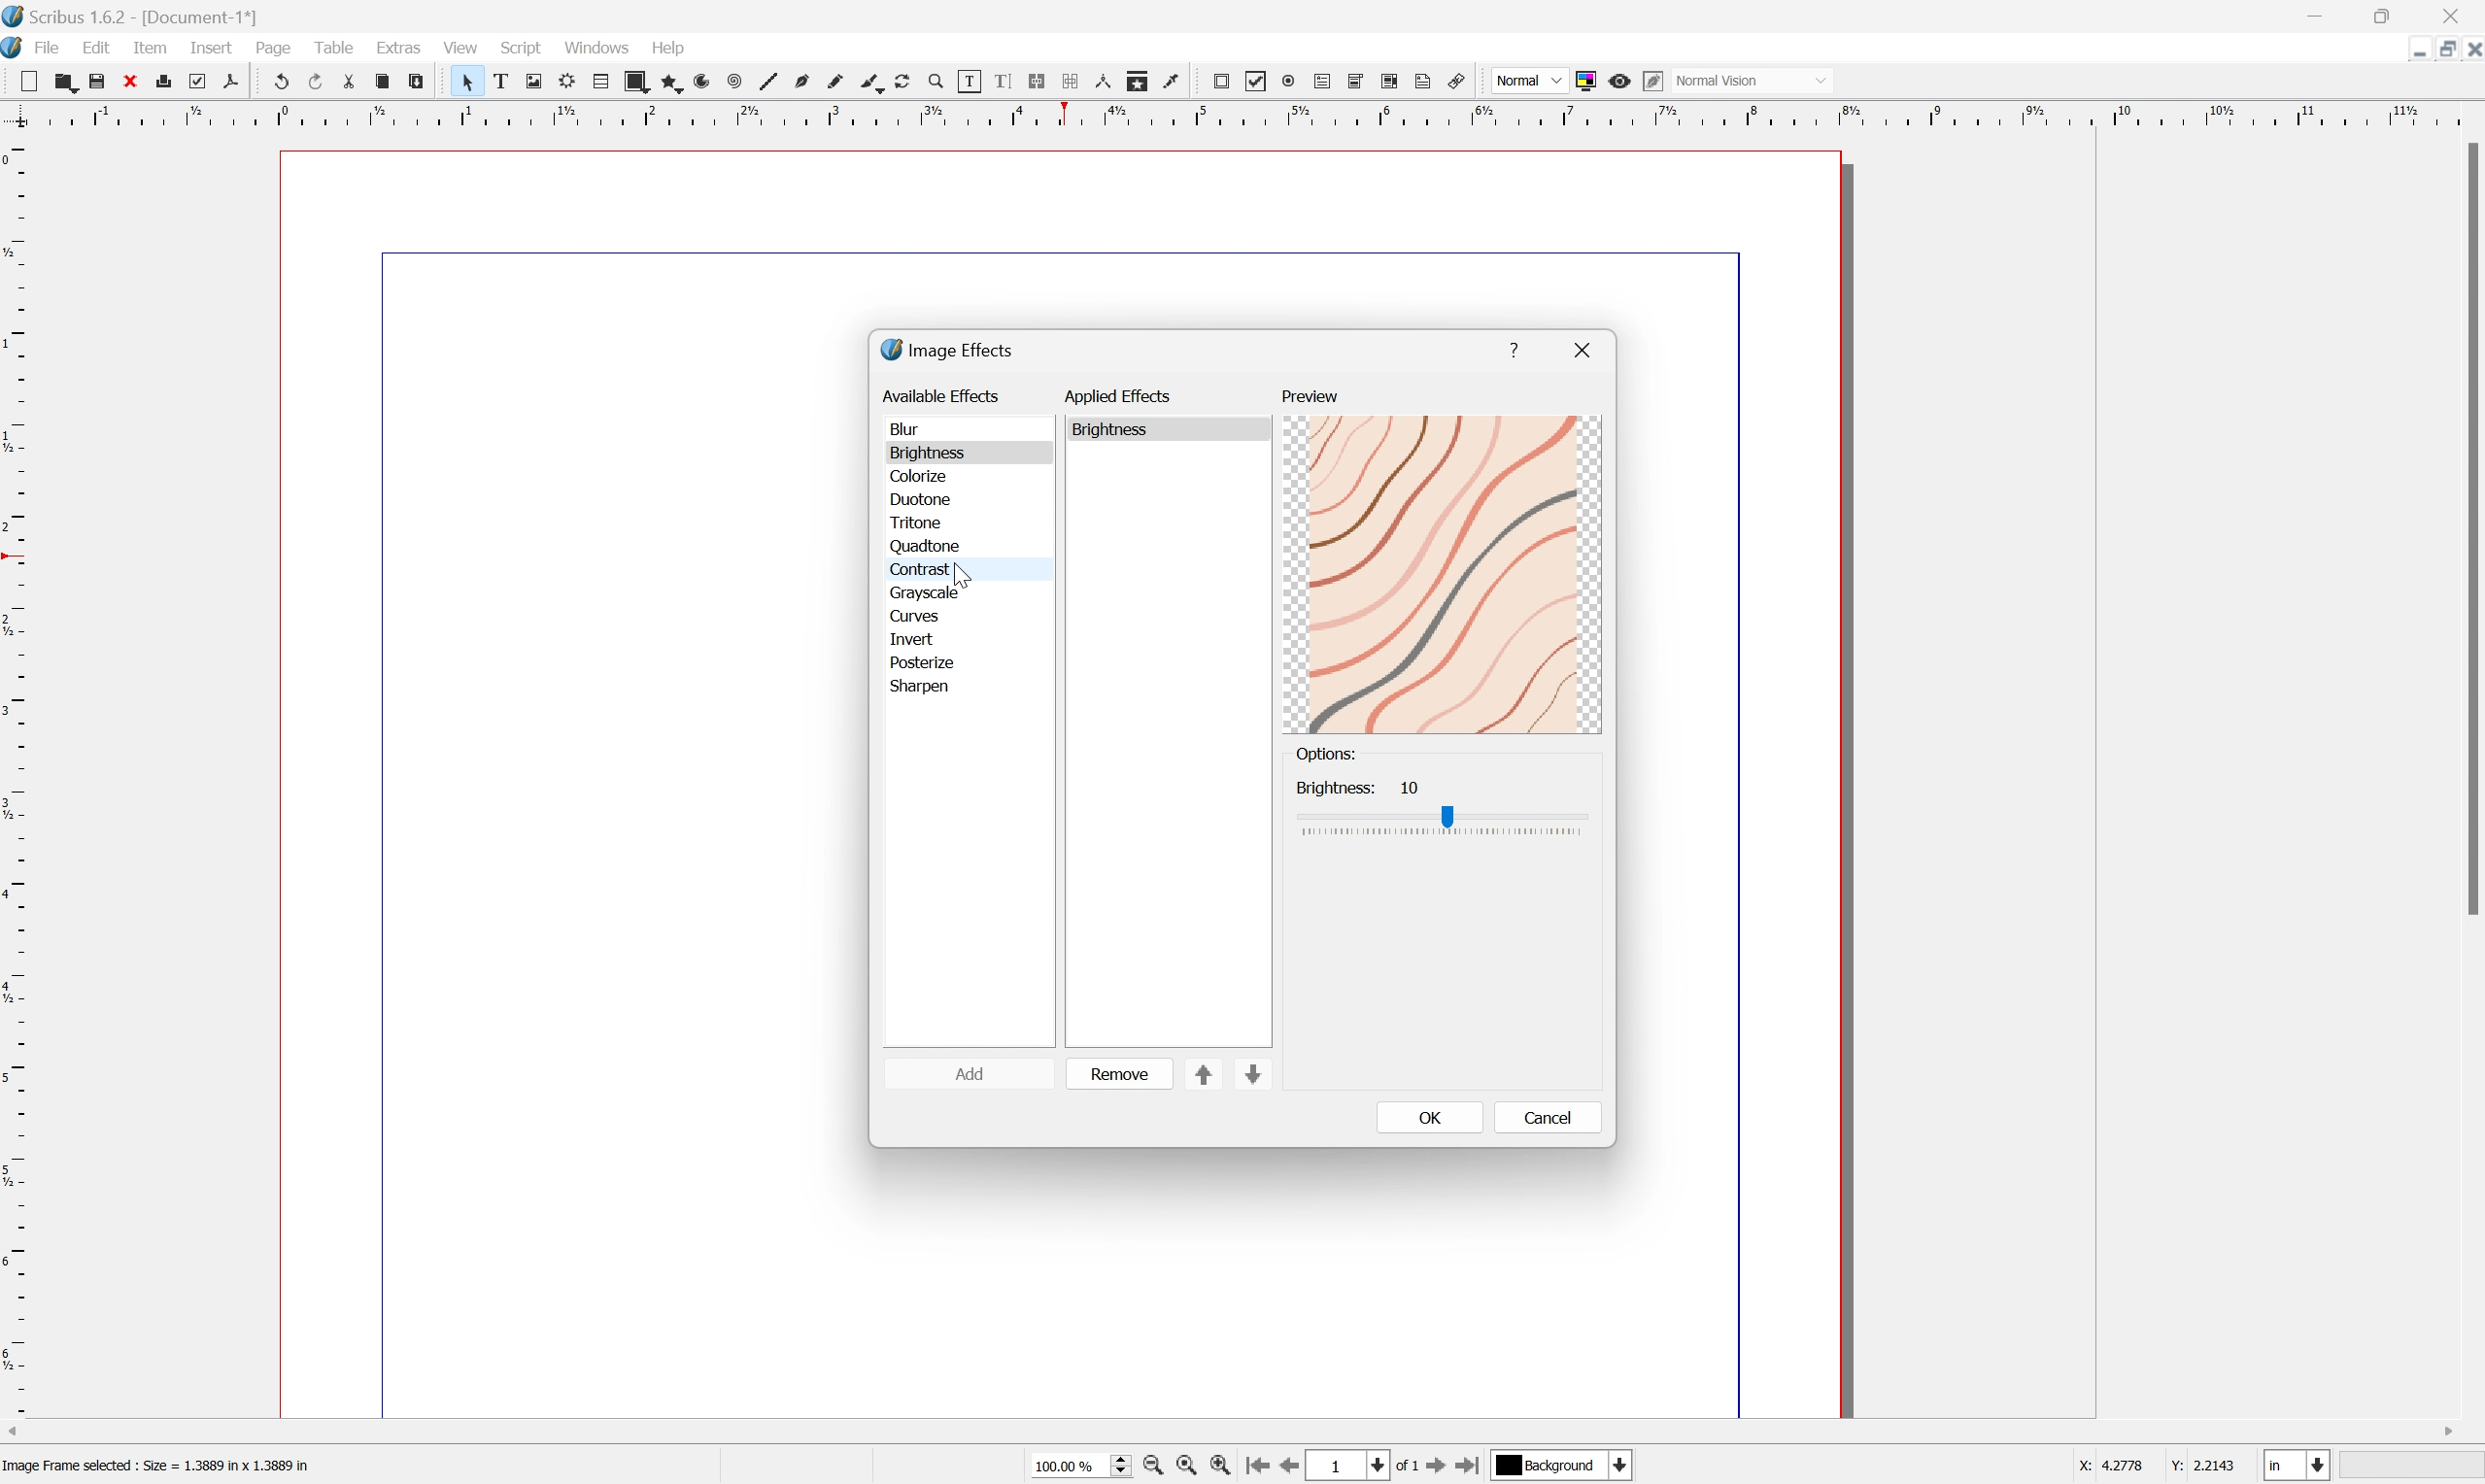 This screenshot has height=1484, width=2485. I want to click on tritone, so click(920, 519).